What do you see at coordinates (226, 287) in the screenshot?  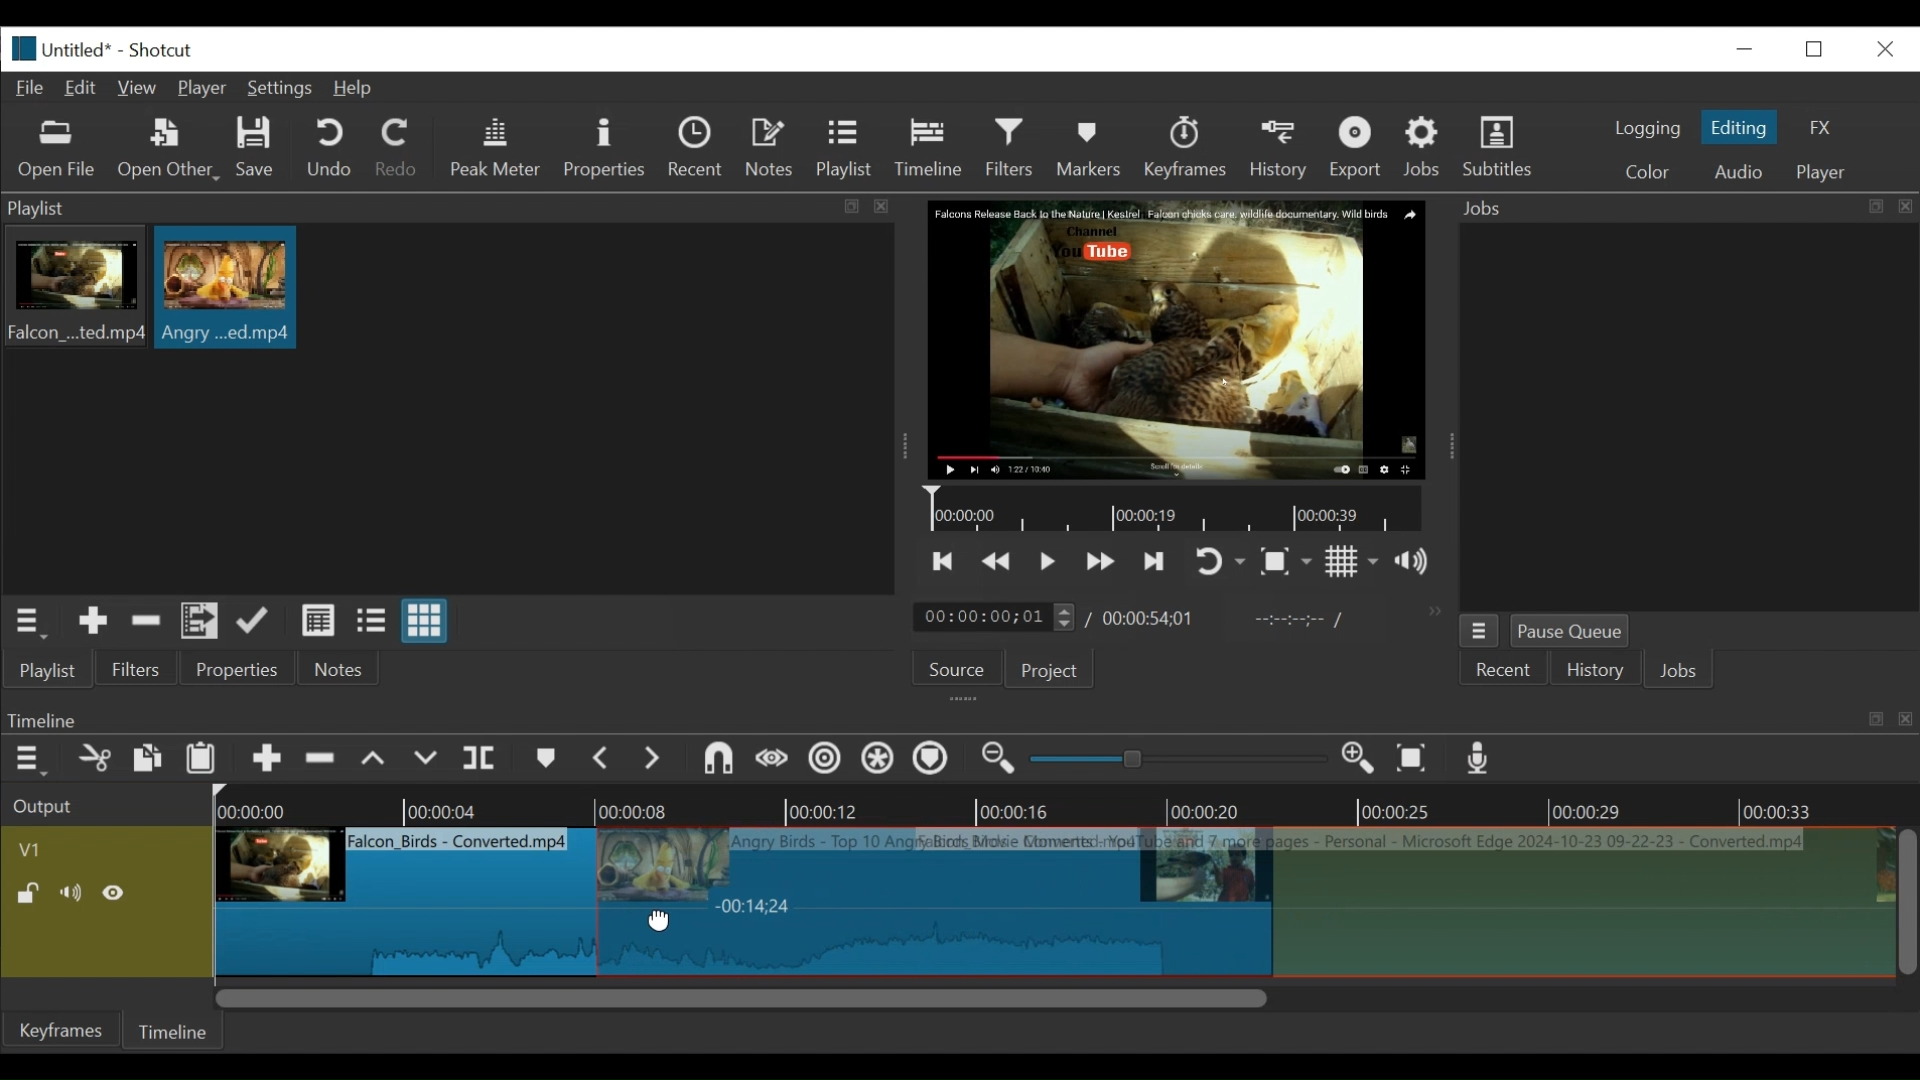 I see `clip` at bounding box center [226, 287].